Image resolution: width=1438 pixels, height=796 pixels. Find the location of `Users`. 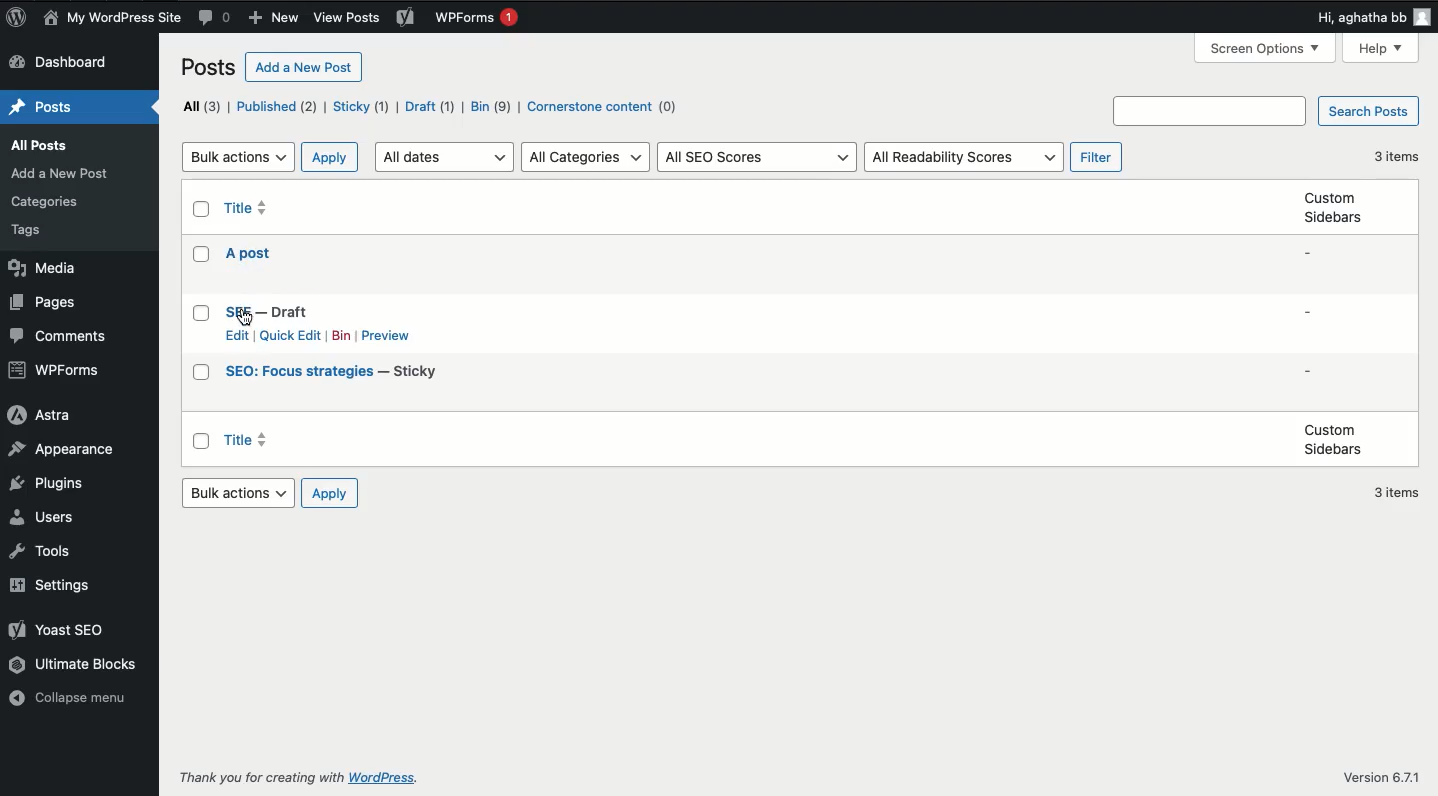

Users is located at coordinates (42, 515).